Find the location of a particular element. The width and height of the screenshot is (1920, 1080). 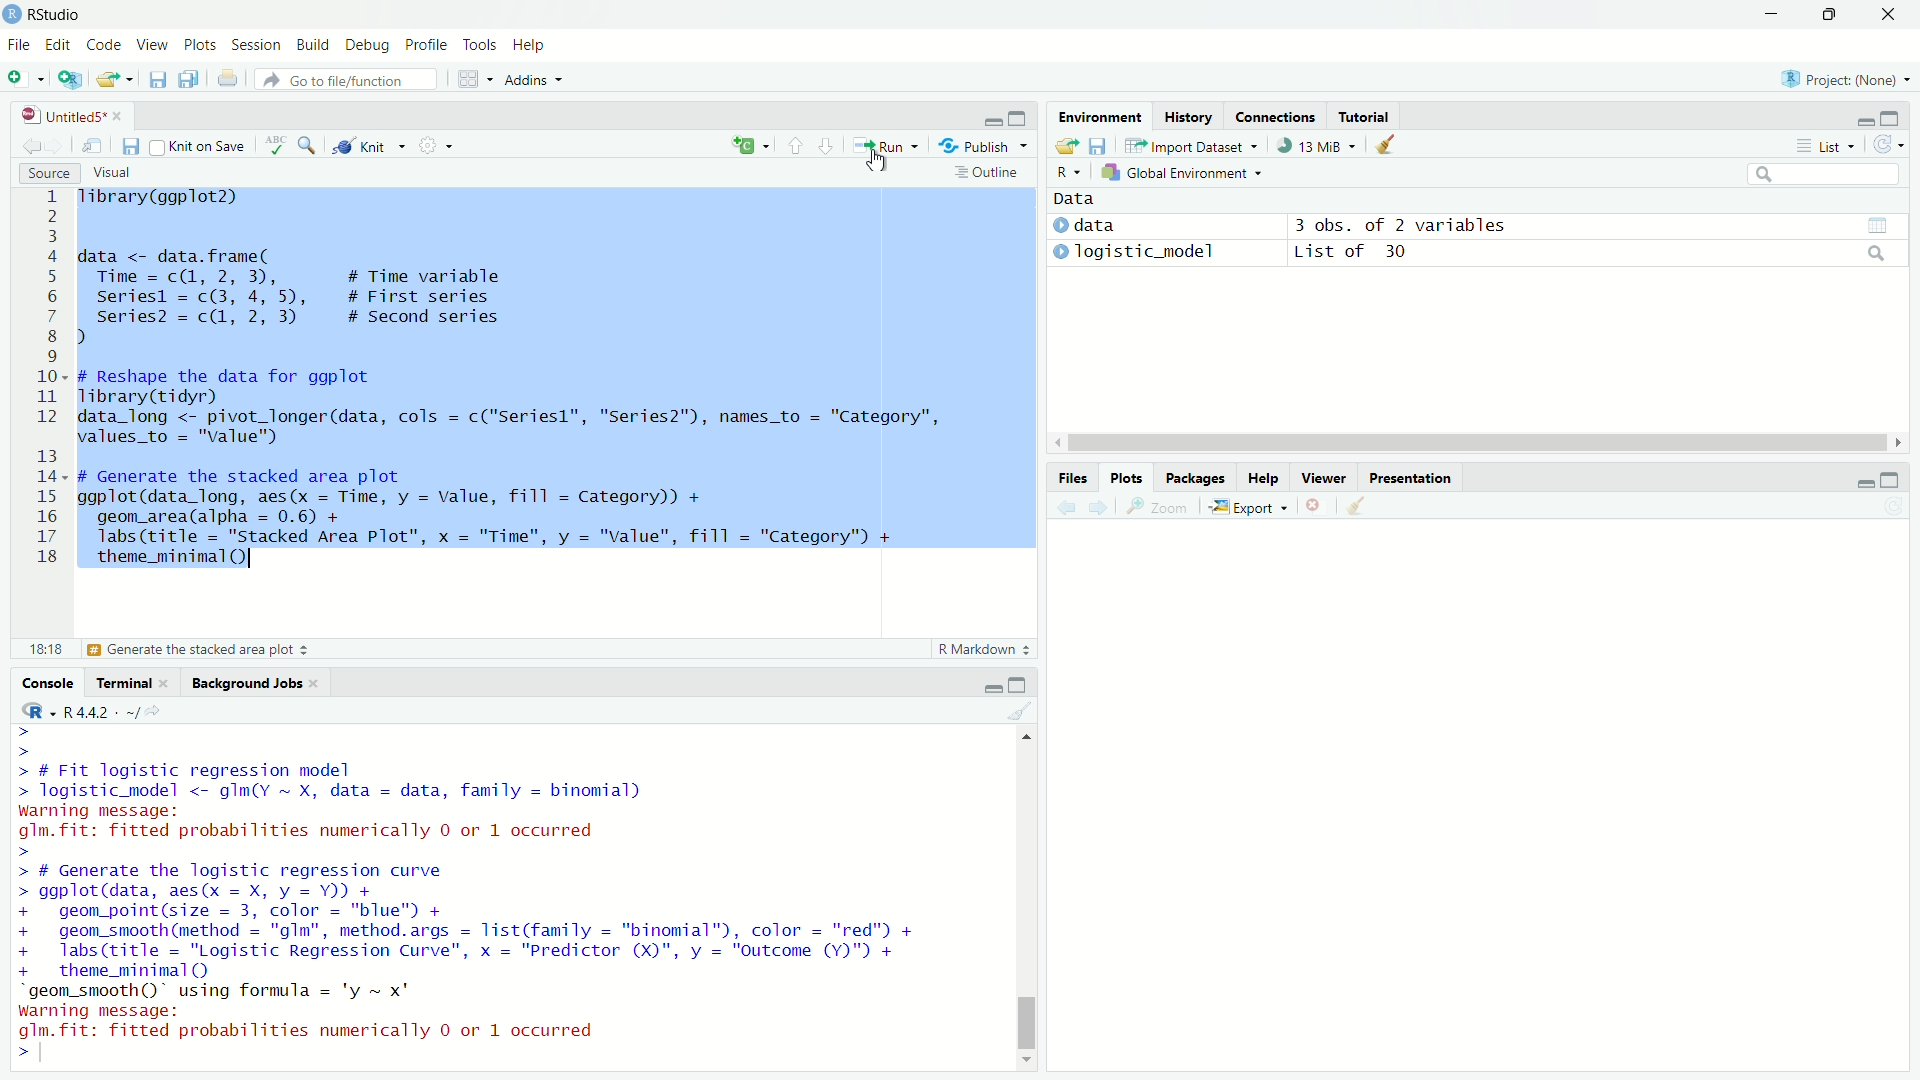

6:42 is located at coordinates (44, 648).